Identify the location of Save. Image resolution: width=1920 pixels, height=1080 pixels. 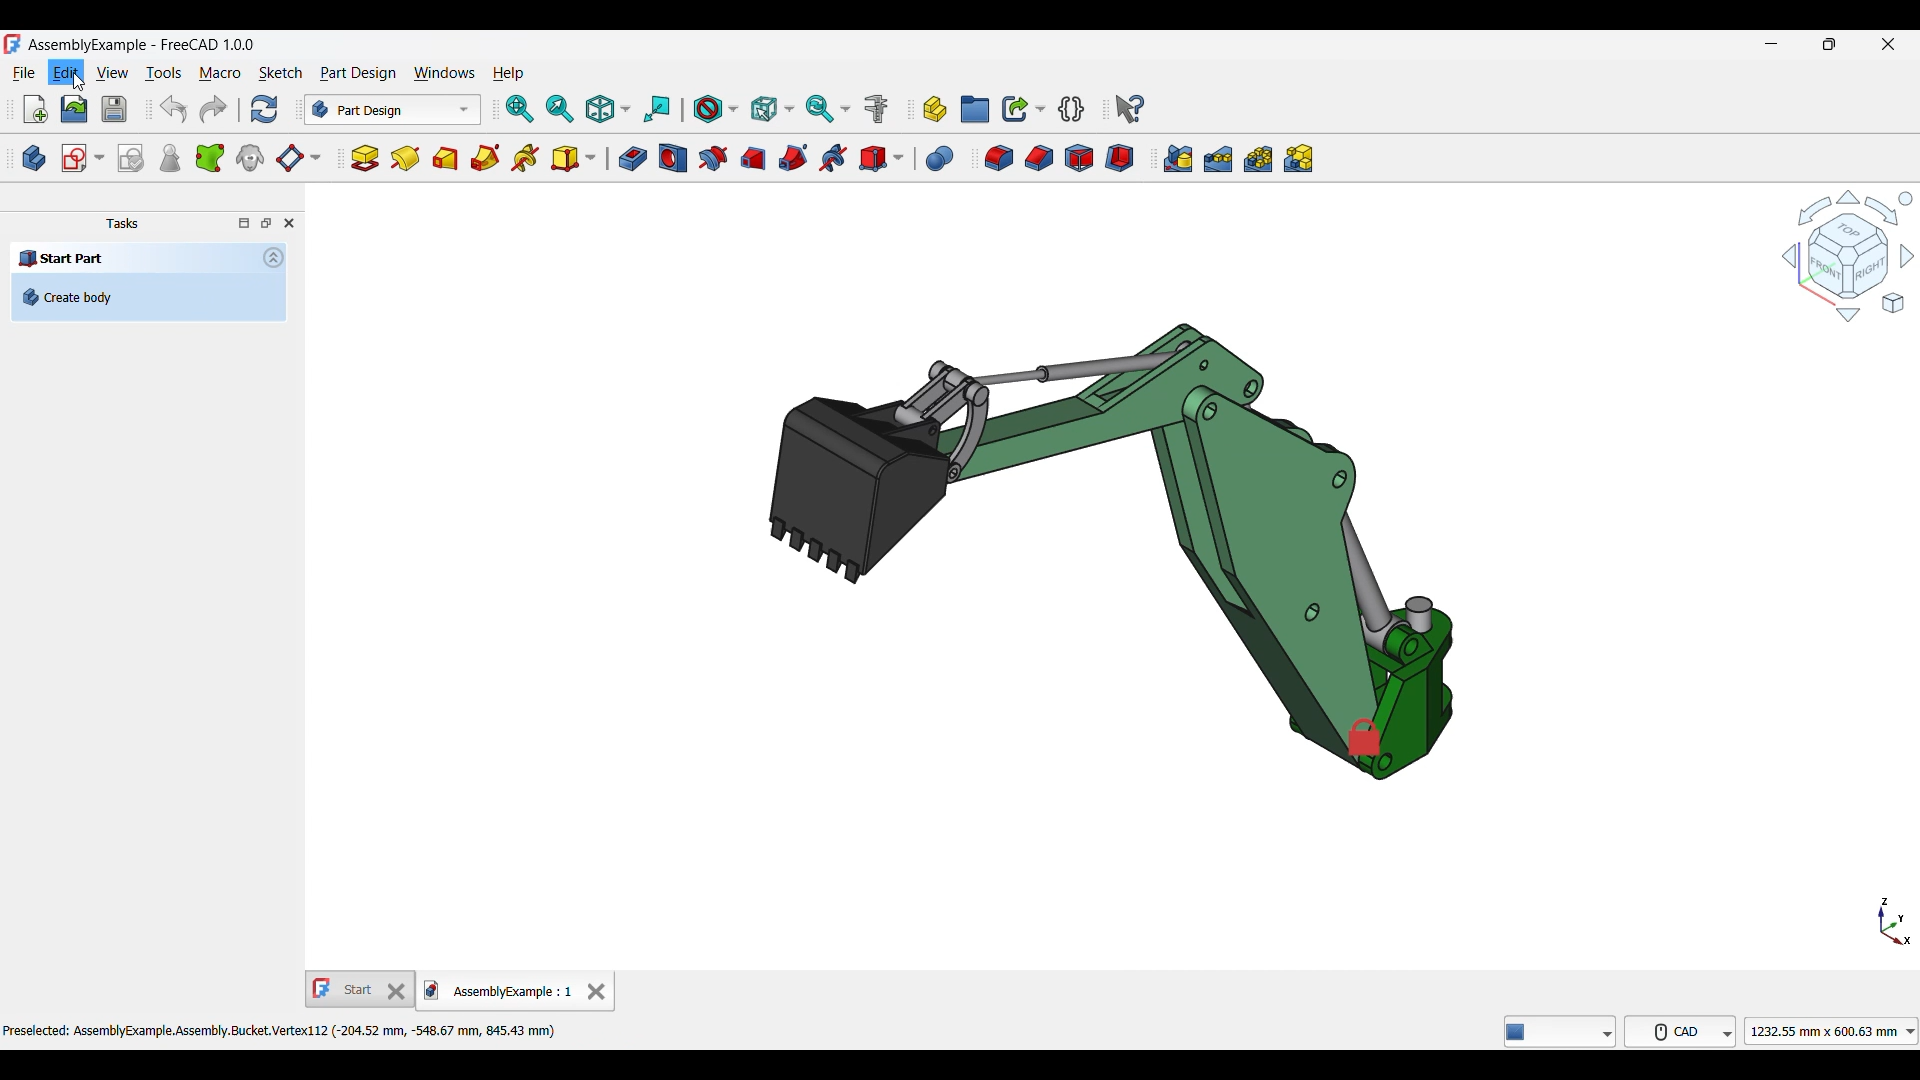
(114, 109).